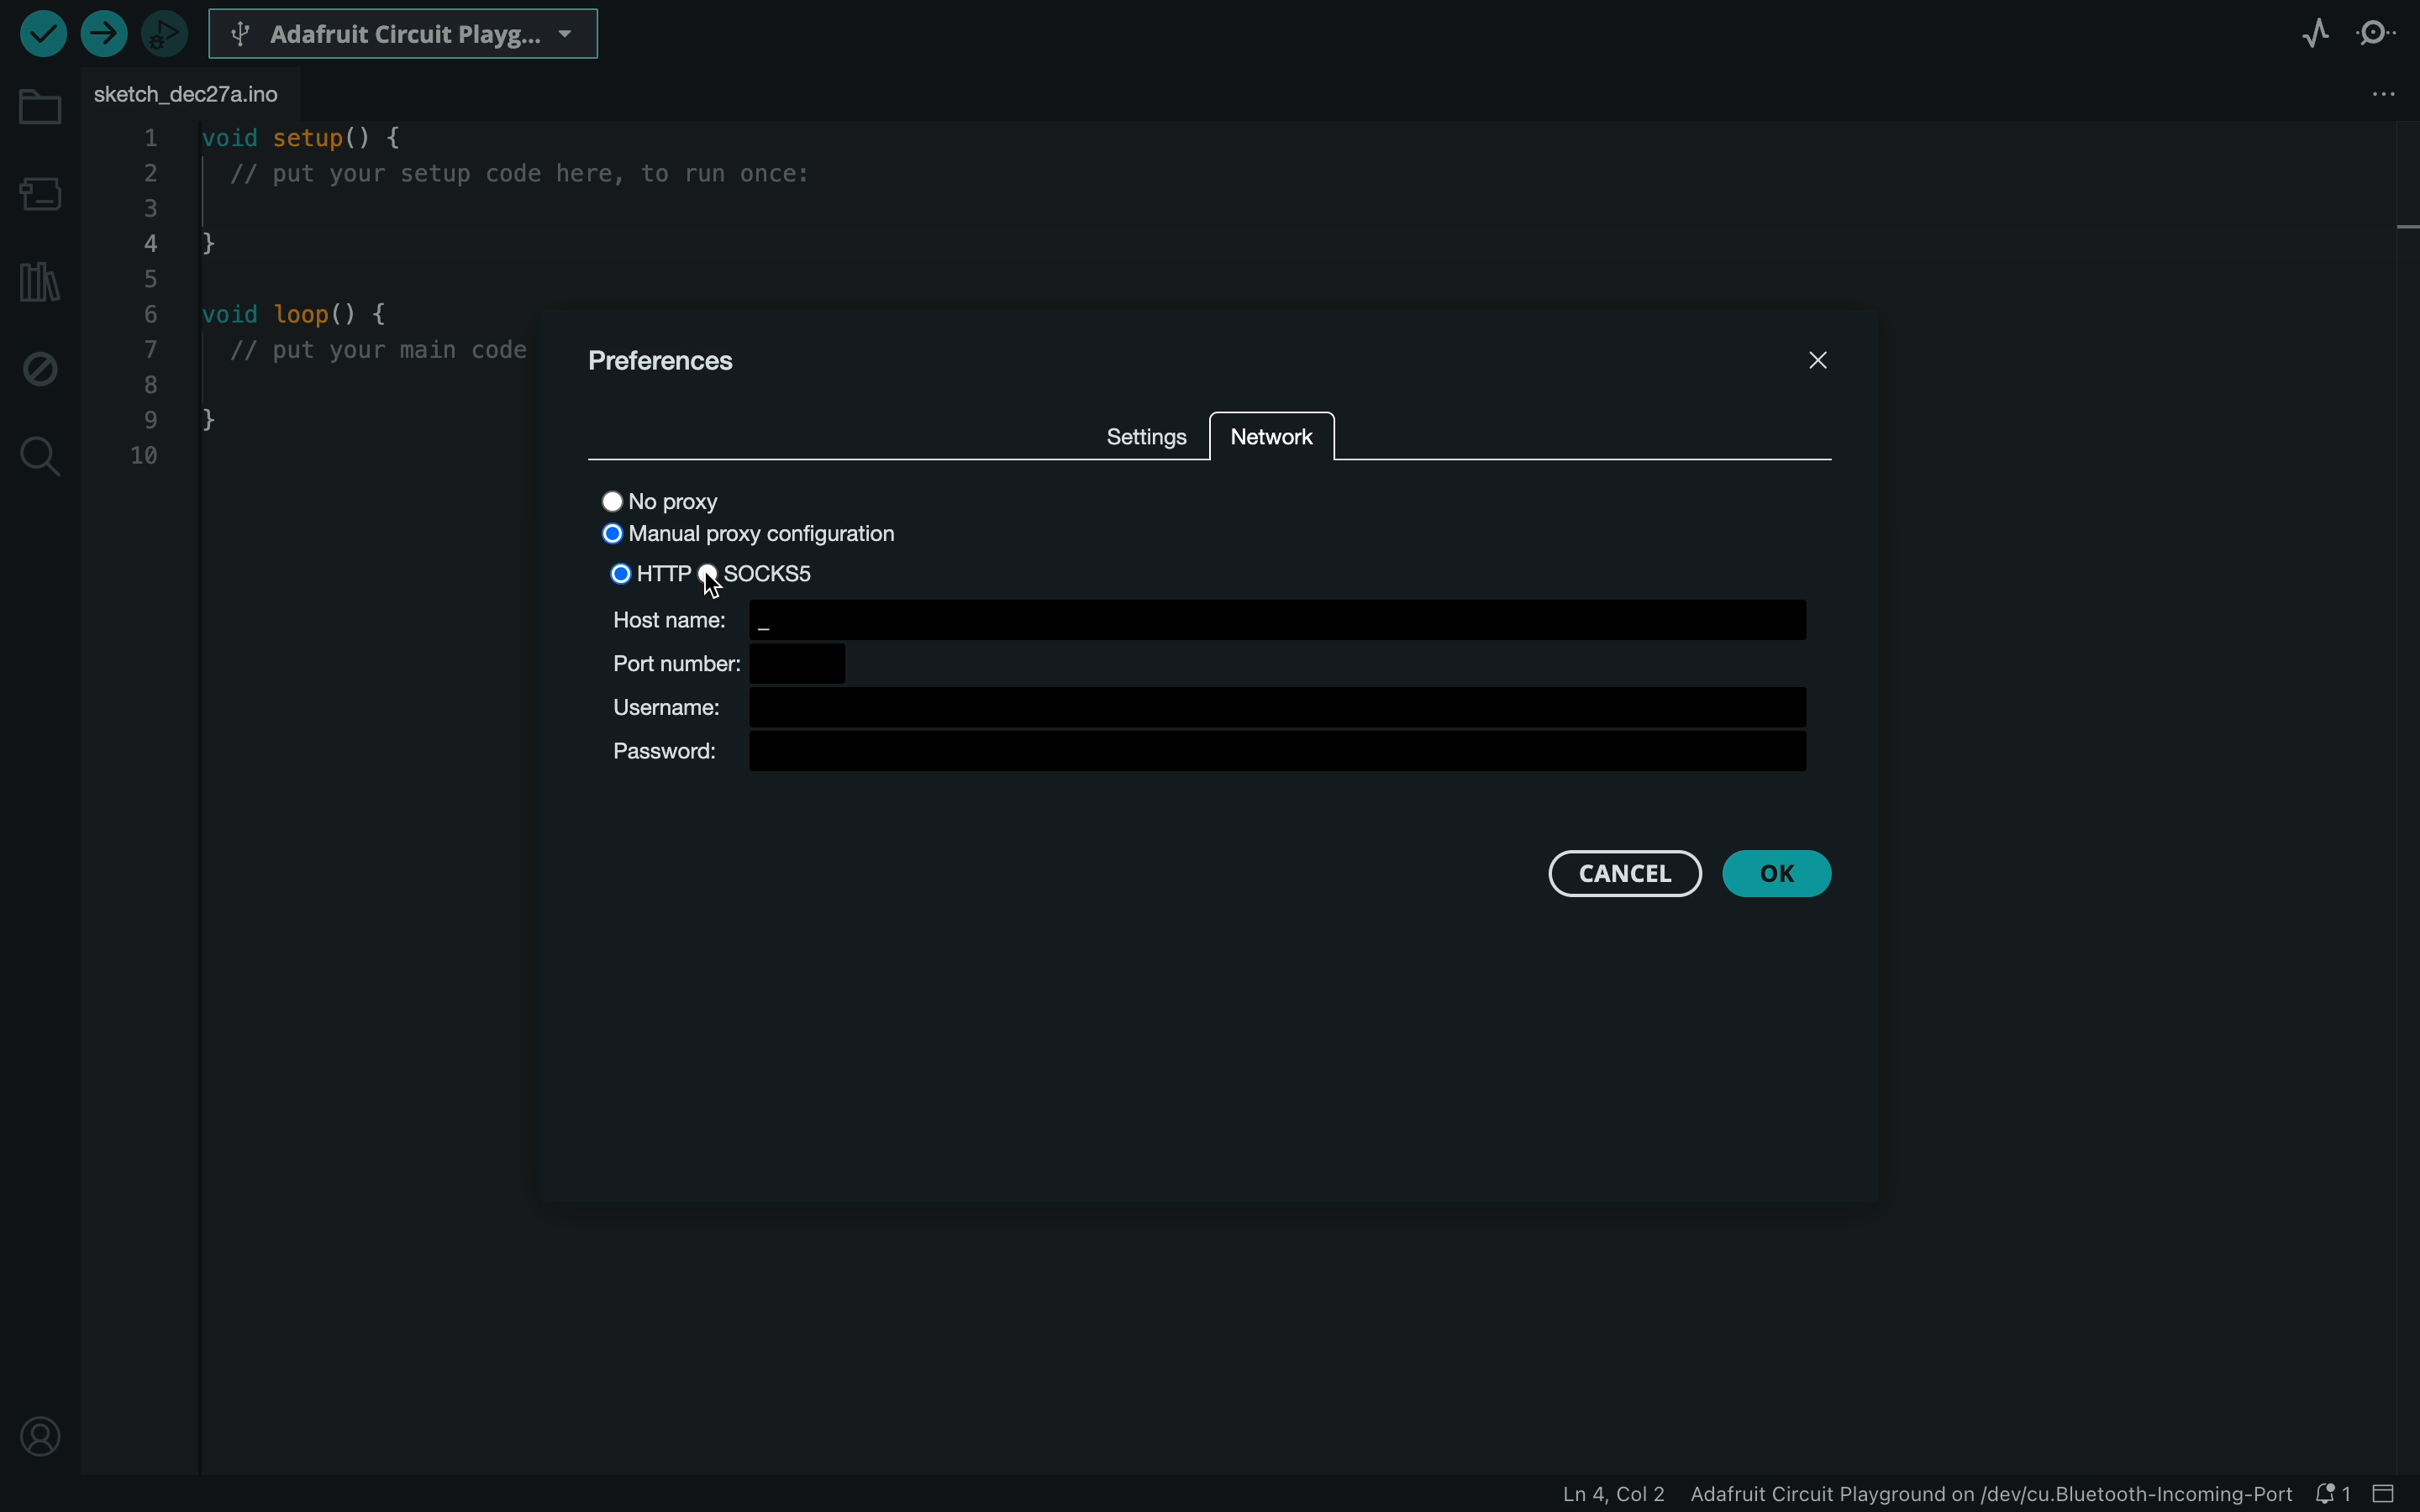 The image size is (2420, 1512). What do you see at coordinates (2330, 1493) in the screenshot?
I see `notification` at bounding box center [2330, 1493].